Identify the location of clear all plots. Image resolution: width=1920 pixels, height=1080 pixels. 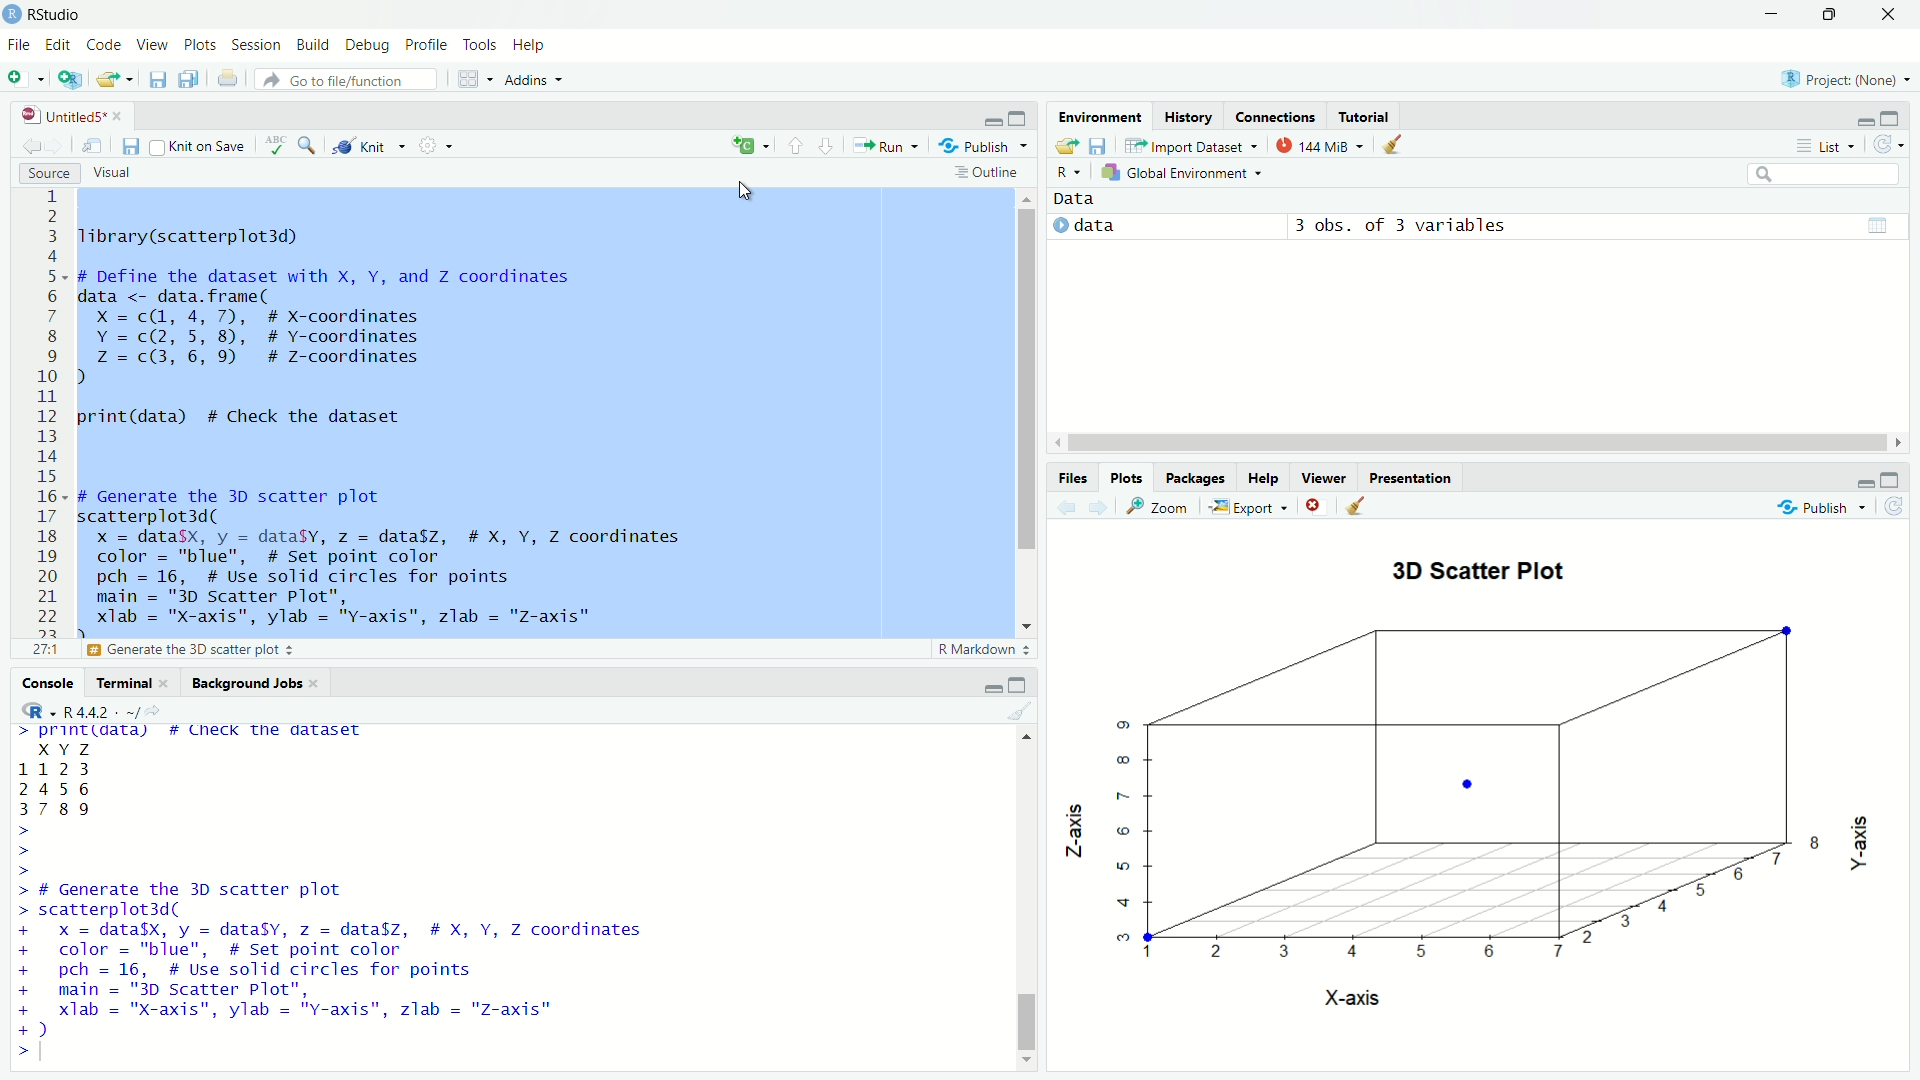
(1356, 506).